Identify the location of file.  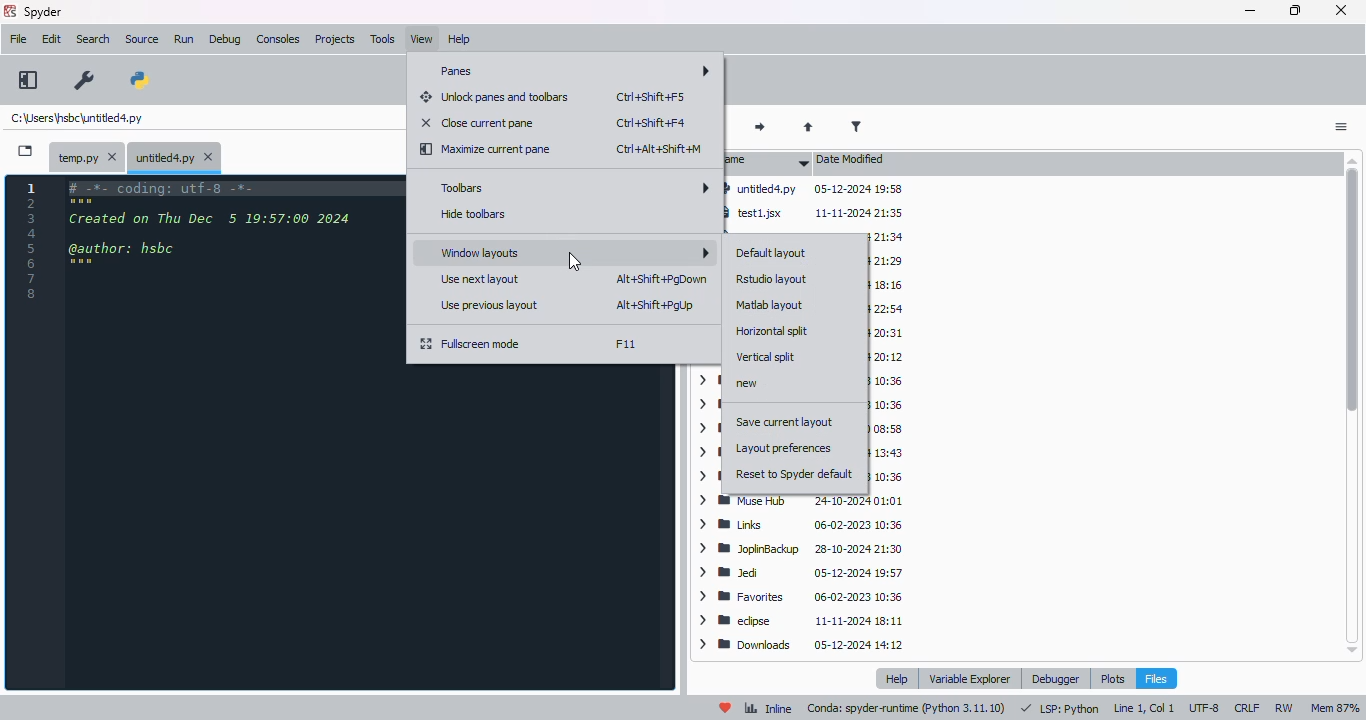
(19, 38).